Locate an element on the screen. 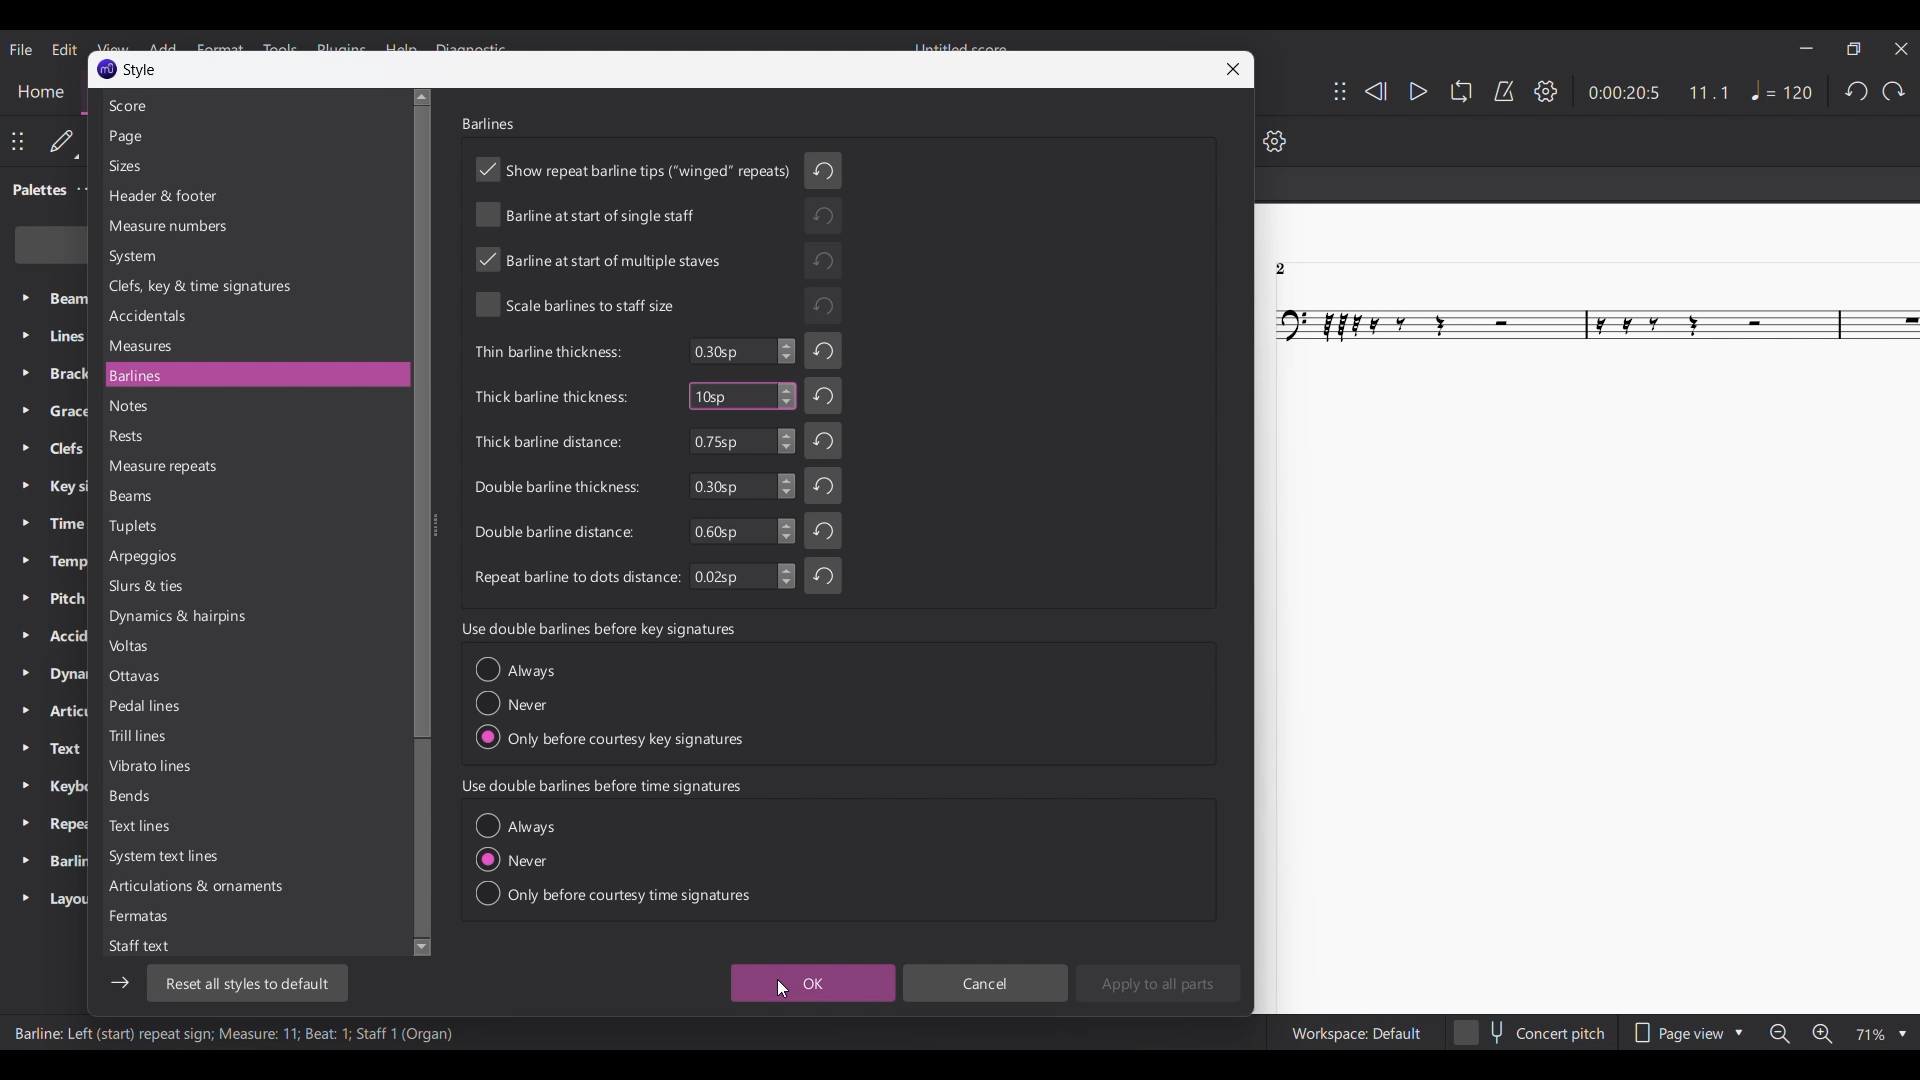 The width and height of the screenshot is (1920, 1080). Undo changes is located at coordinates (823, 372).